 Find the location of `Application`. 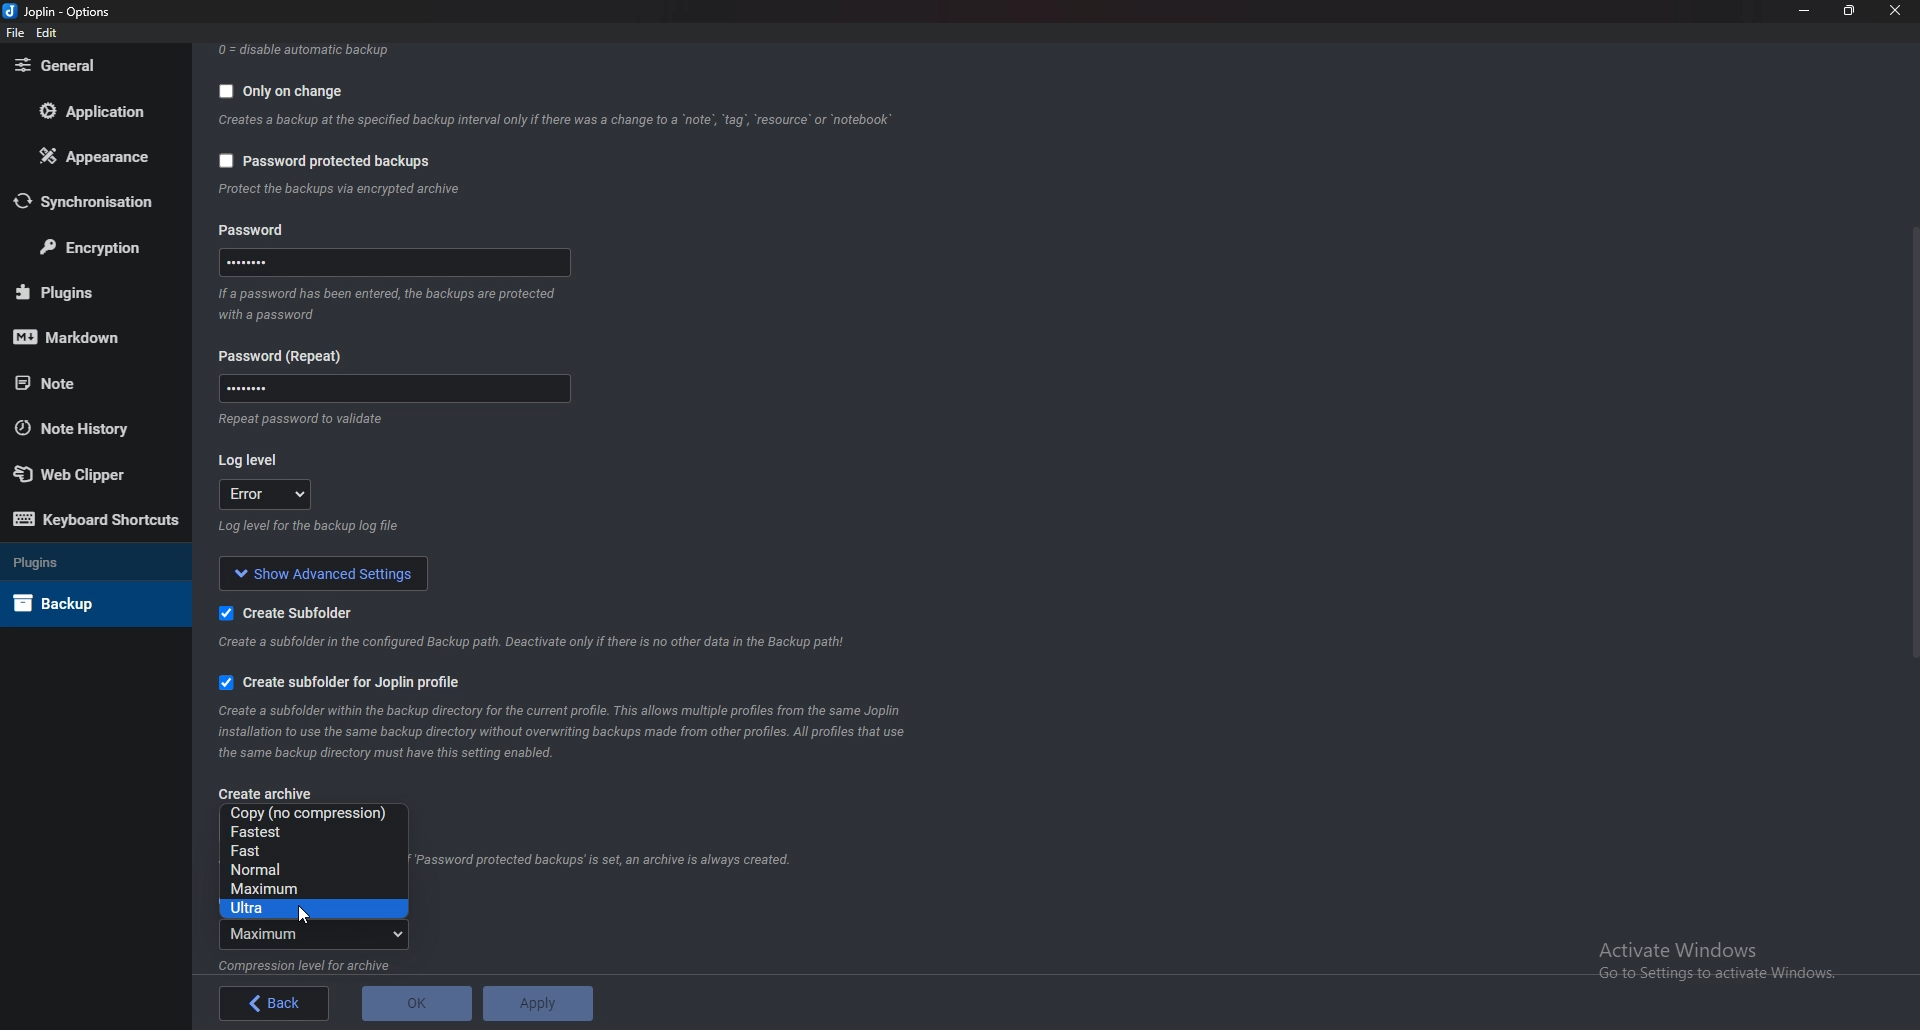

Application is located at coordinates (95, 110).